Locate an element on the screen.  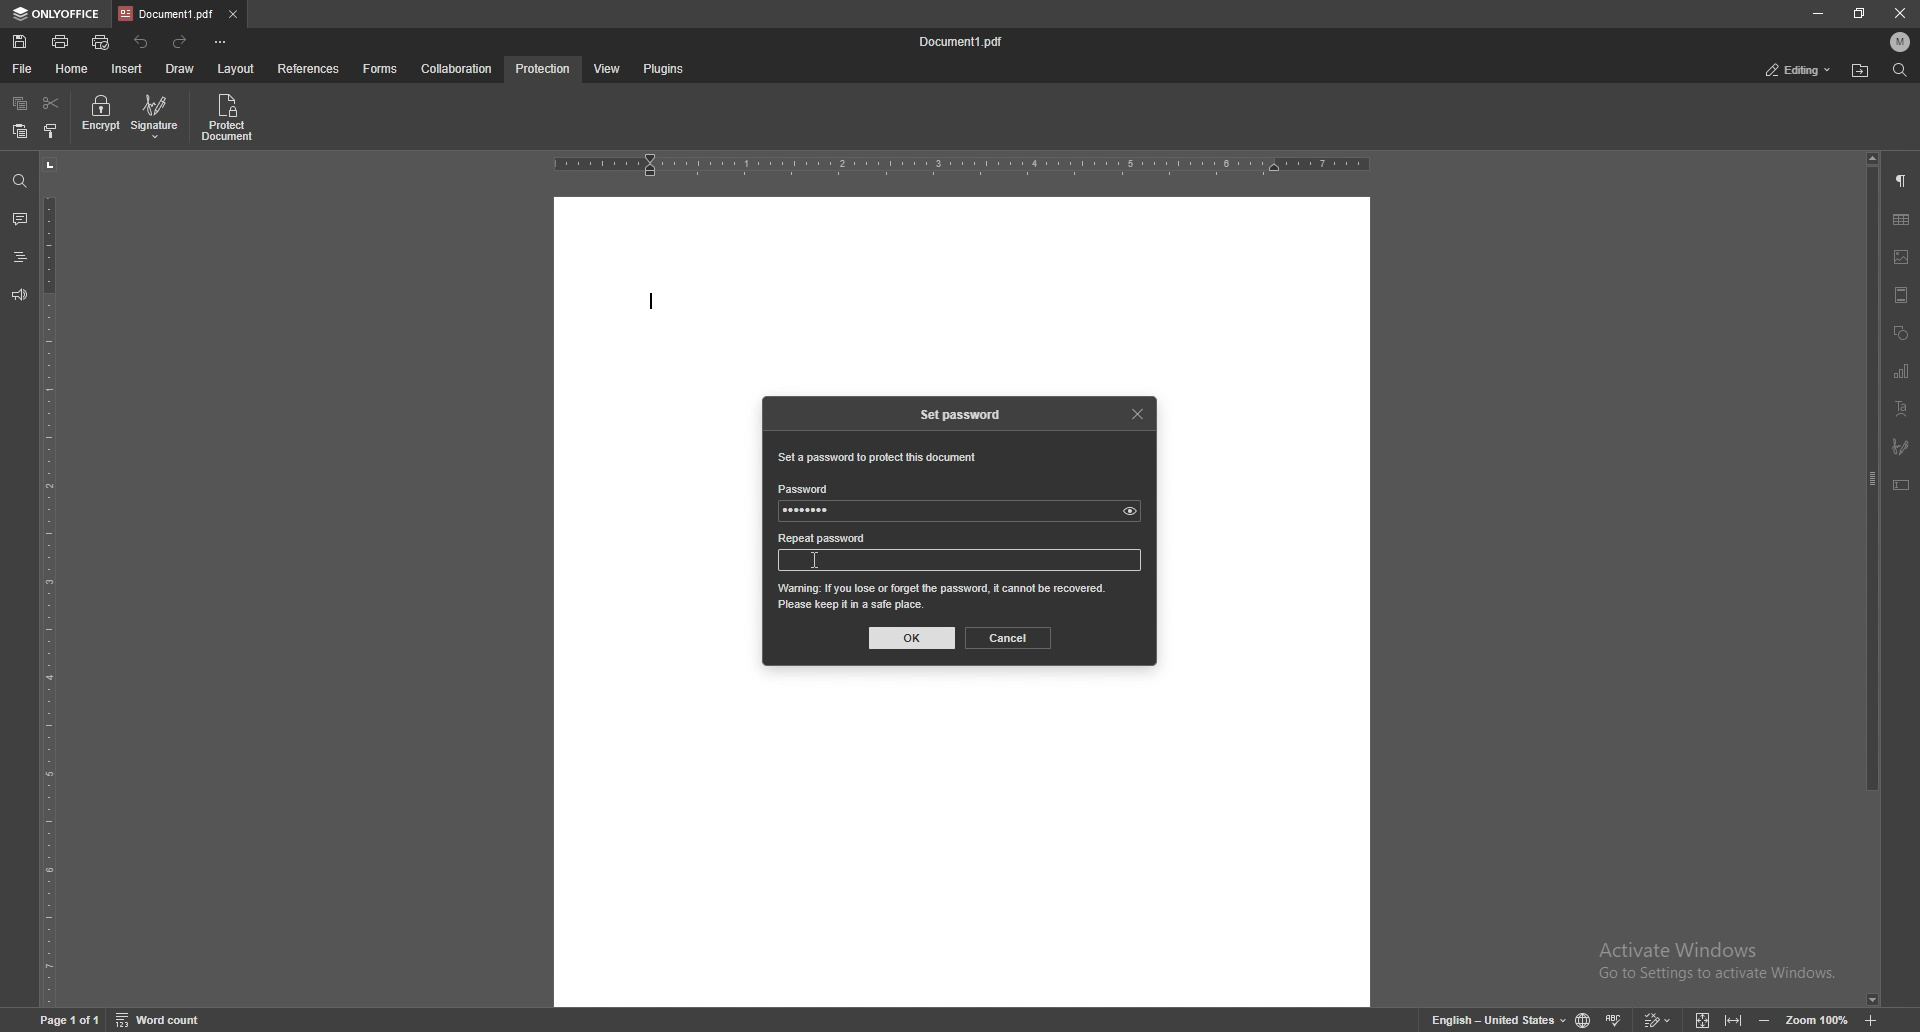
cut is located at coordinates (50, 102).